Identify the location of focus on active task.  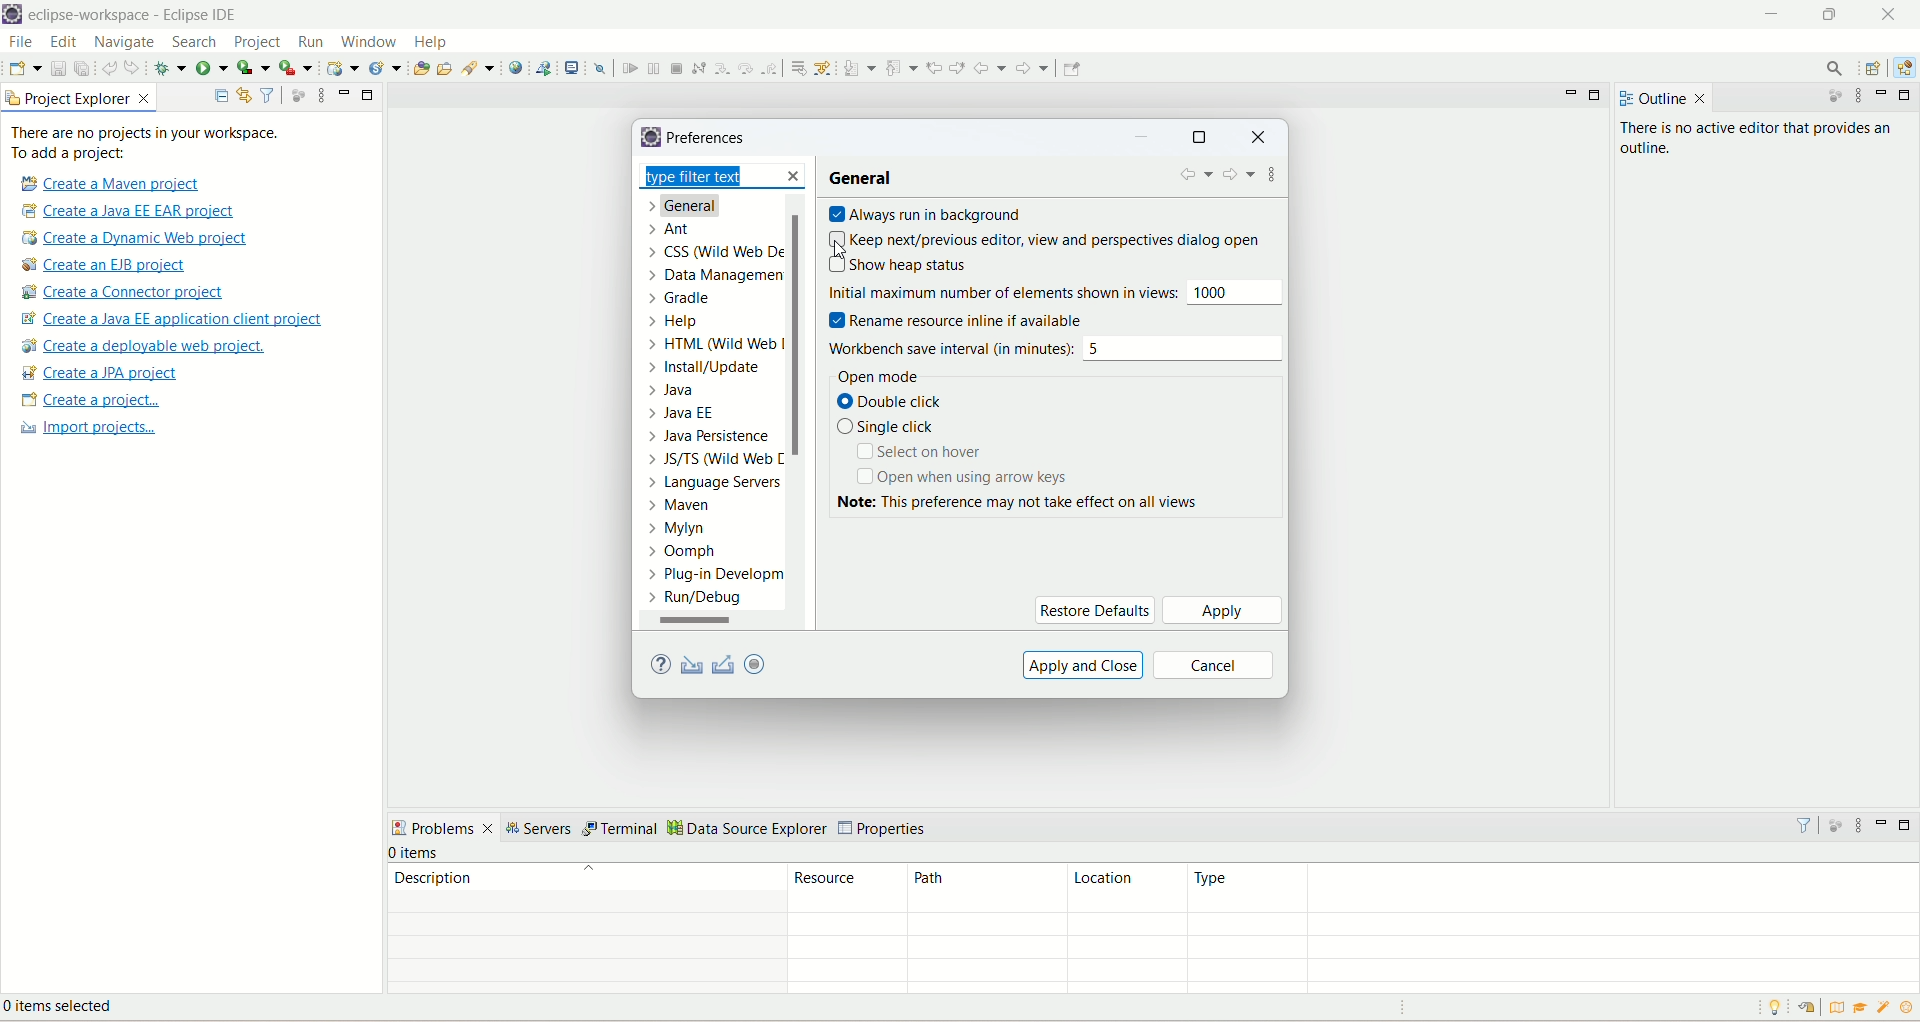
(1833, 823).